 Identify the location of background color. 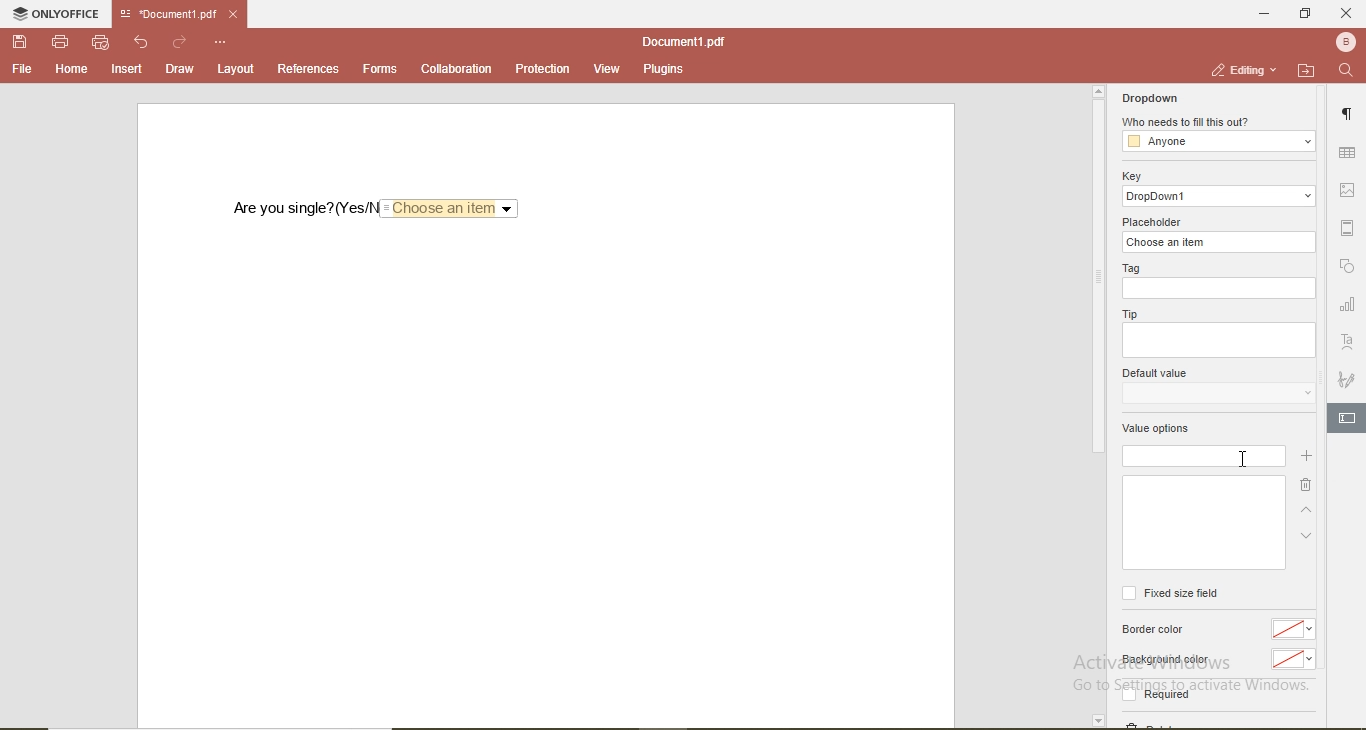
(1170, 660).